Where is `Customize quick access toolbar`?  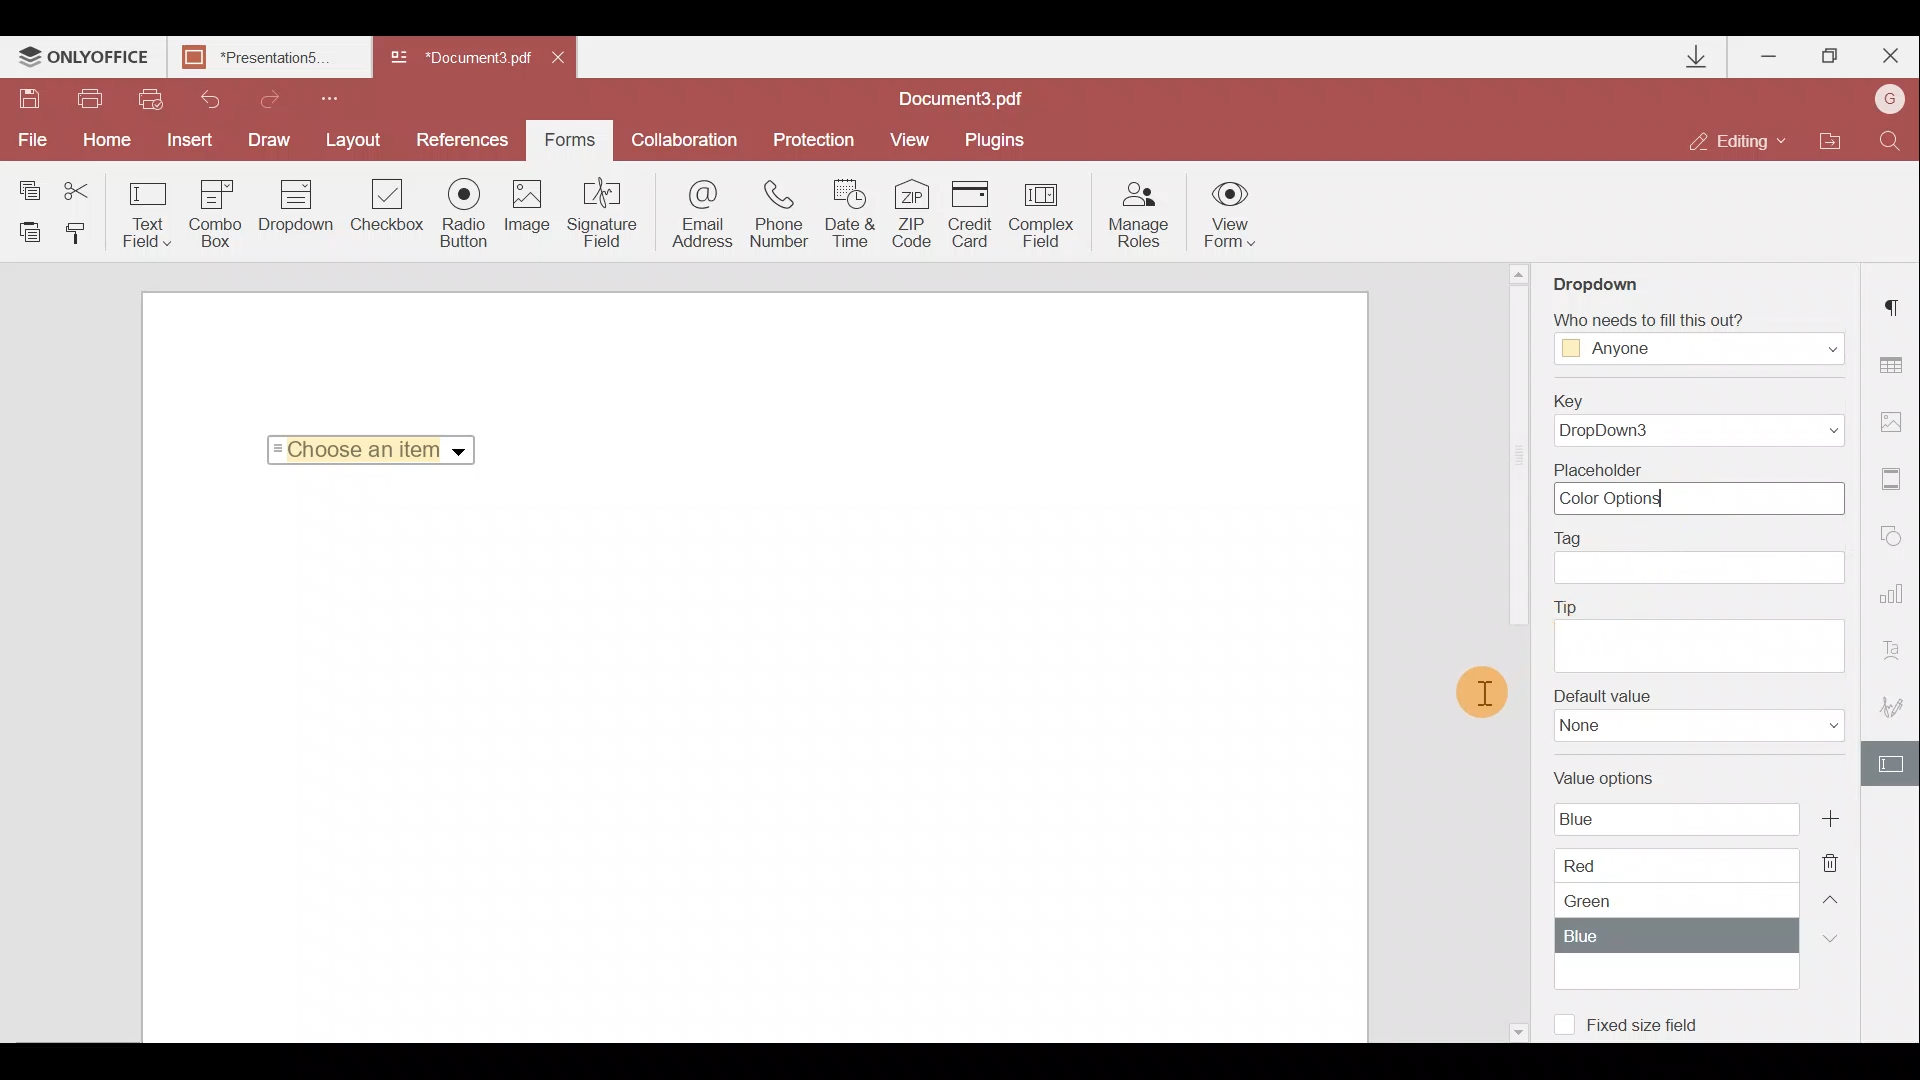 Customize quick access toolbar is located at coordinates (337, 98).